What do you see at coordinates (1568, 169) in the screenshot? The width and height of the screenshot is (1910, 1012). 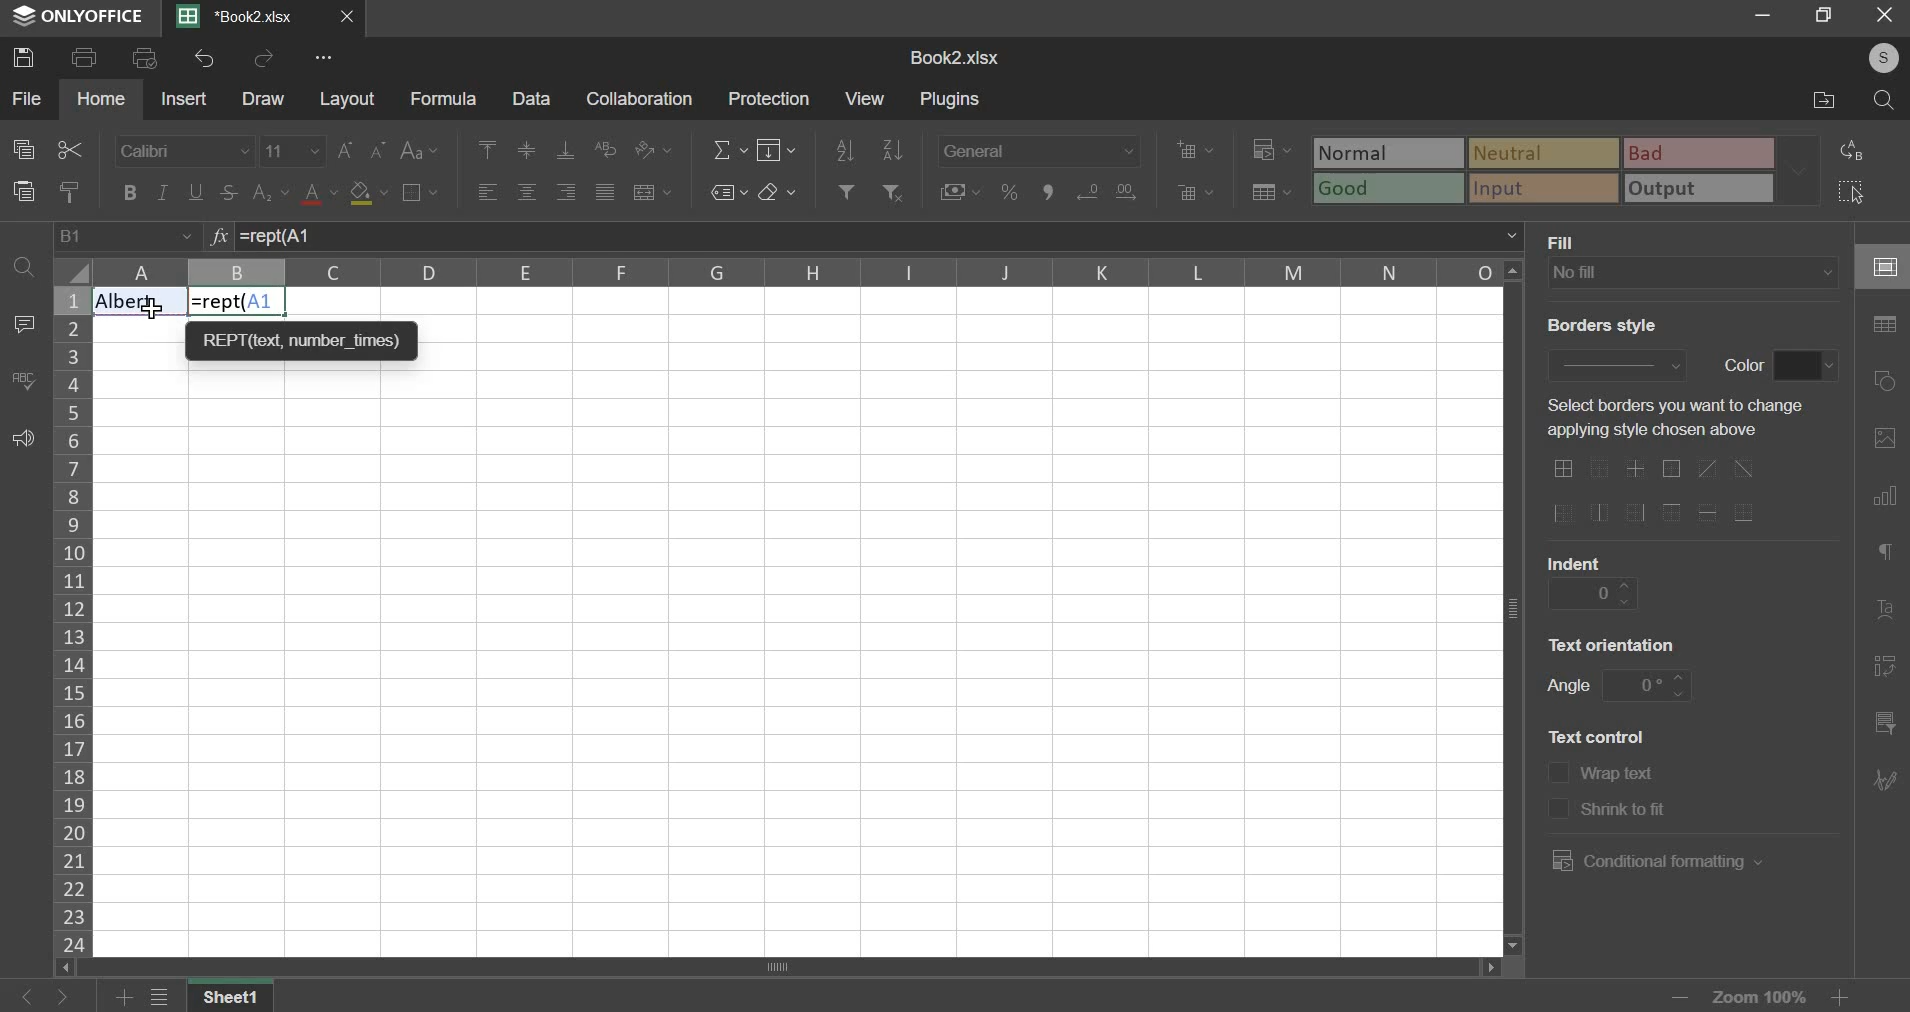 I see `type` at bounding box center [1568, 169].